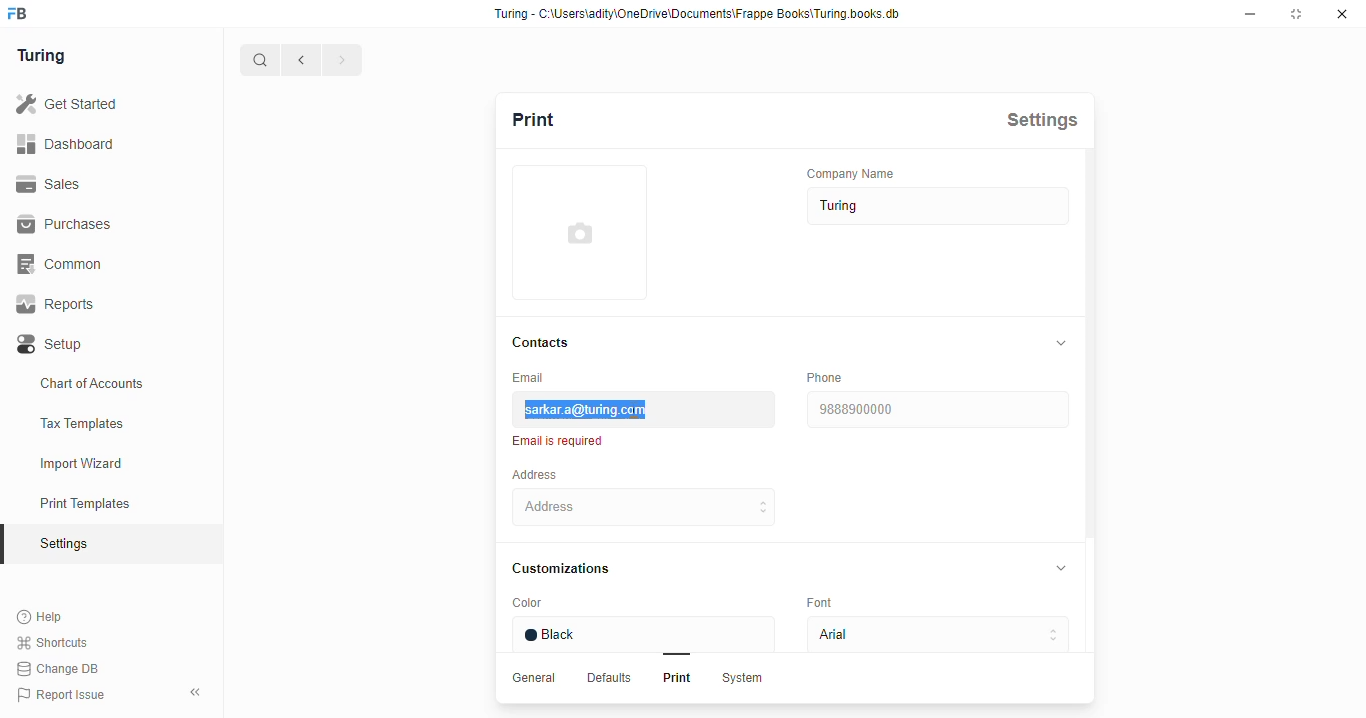  Describe the element at coordinates (65, 263) in the screenshot. I see `‘Common` at that location.